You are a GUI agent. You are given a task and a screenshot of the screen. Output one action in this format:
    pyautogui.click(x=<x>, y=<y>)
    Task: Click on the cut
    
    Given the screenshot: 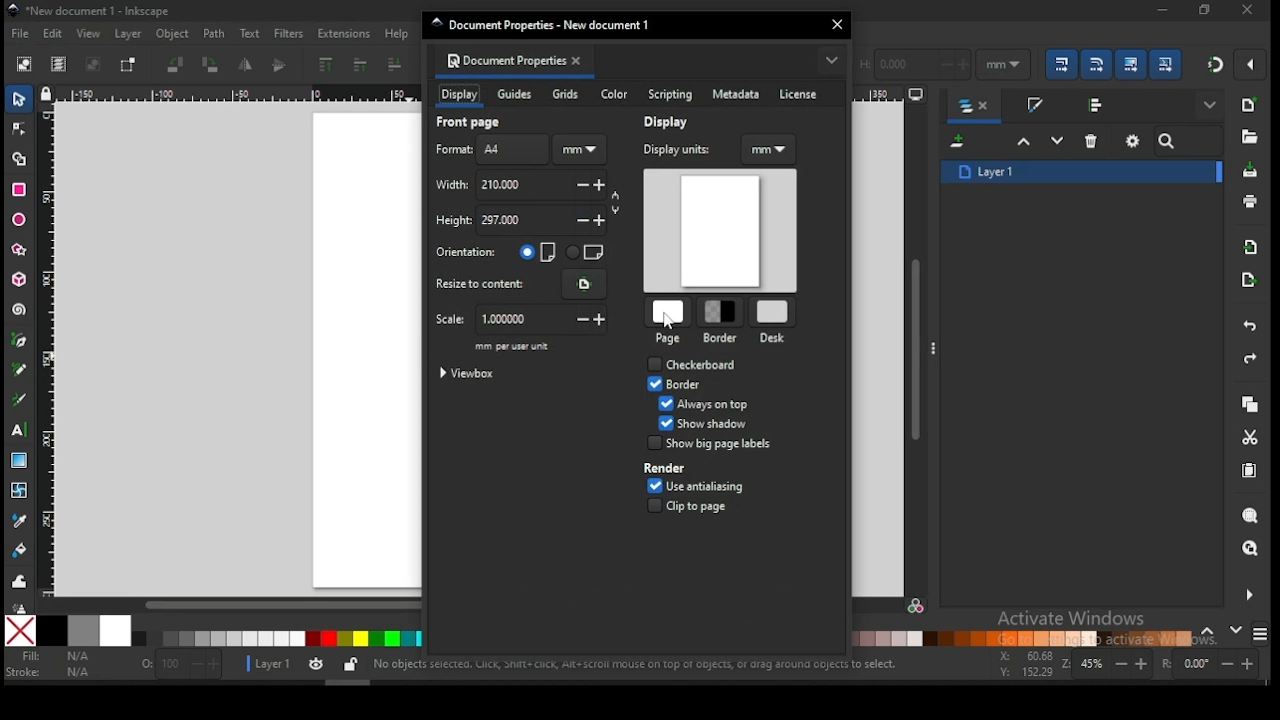 What is the action you would take?
    pyautogui.click(x=1250, y=437)
    